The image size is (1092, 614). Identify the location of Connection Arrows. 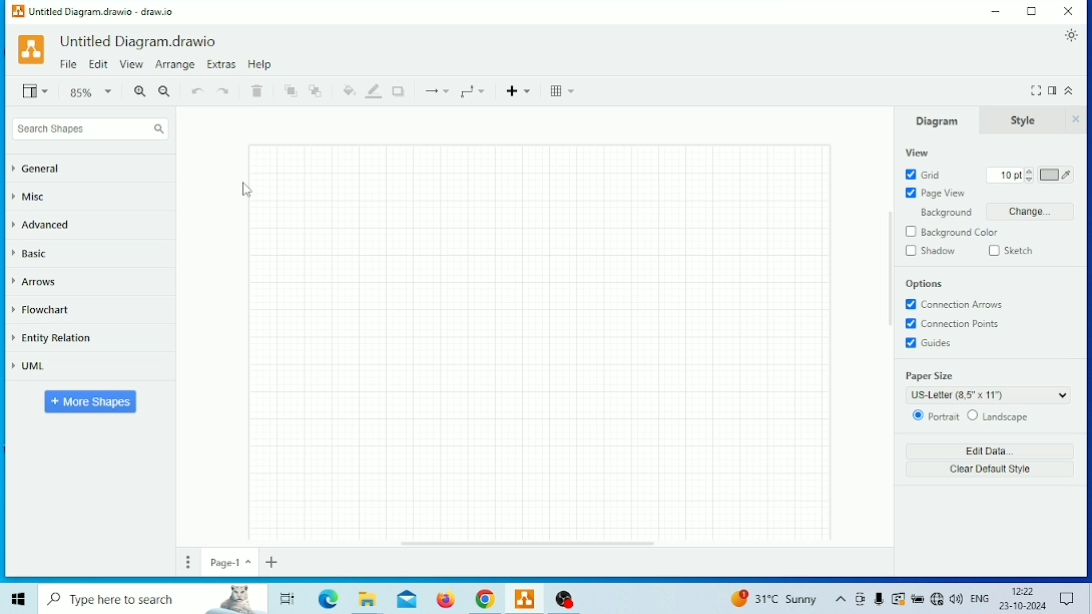
(953, 305).